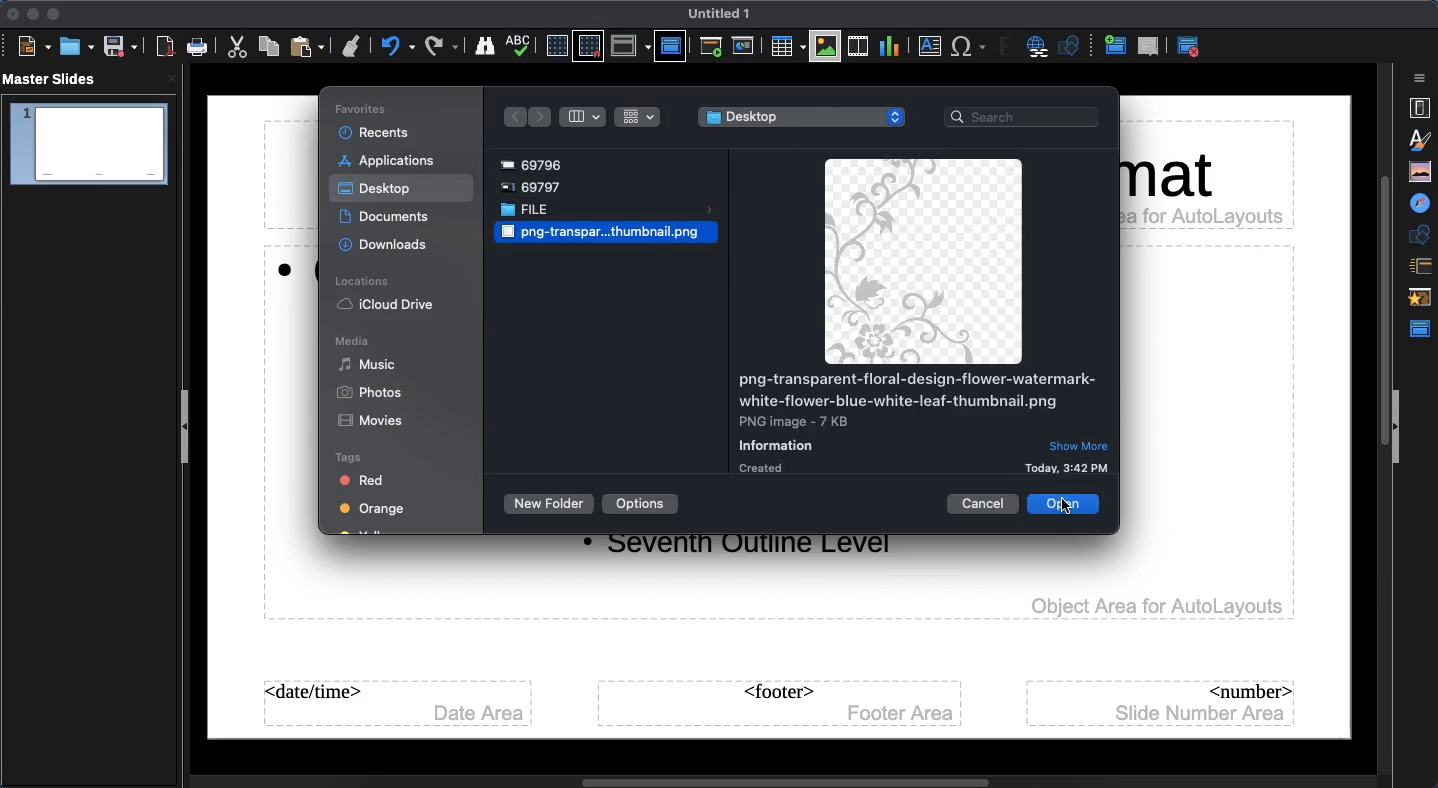  What do you see at coordinates (670, 45) in the screenshot?
I see `Master slide` at bounding box center [670, 45].